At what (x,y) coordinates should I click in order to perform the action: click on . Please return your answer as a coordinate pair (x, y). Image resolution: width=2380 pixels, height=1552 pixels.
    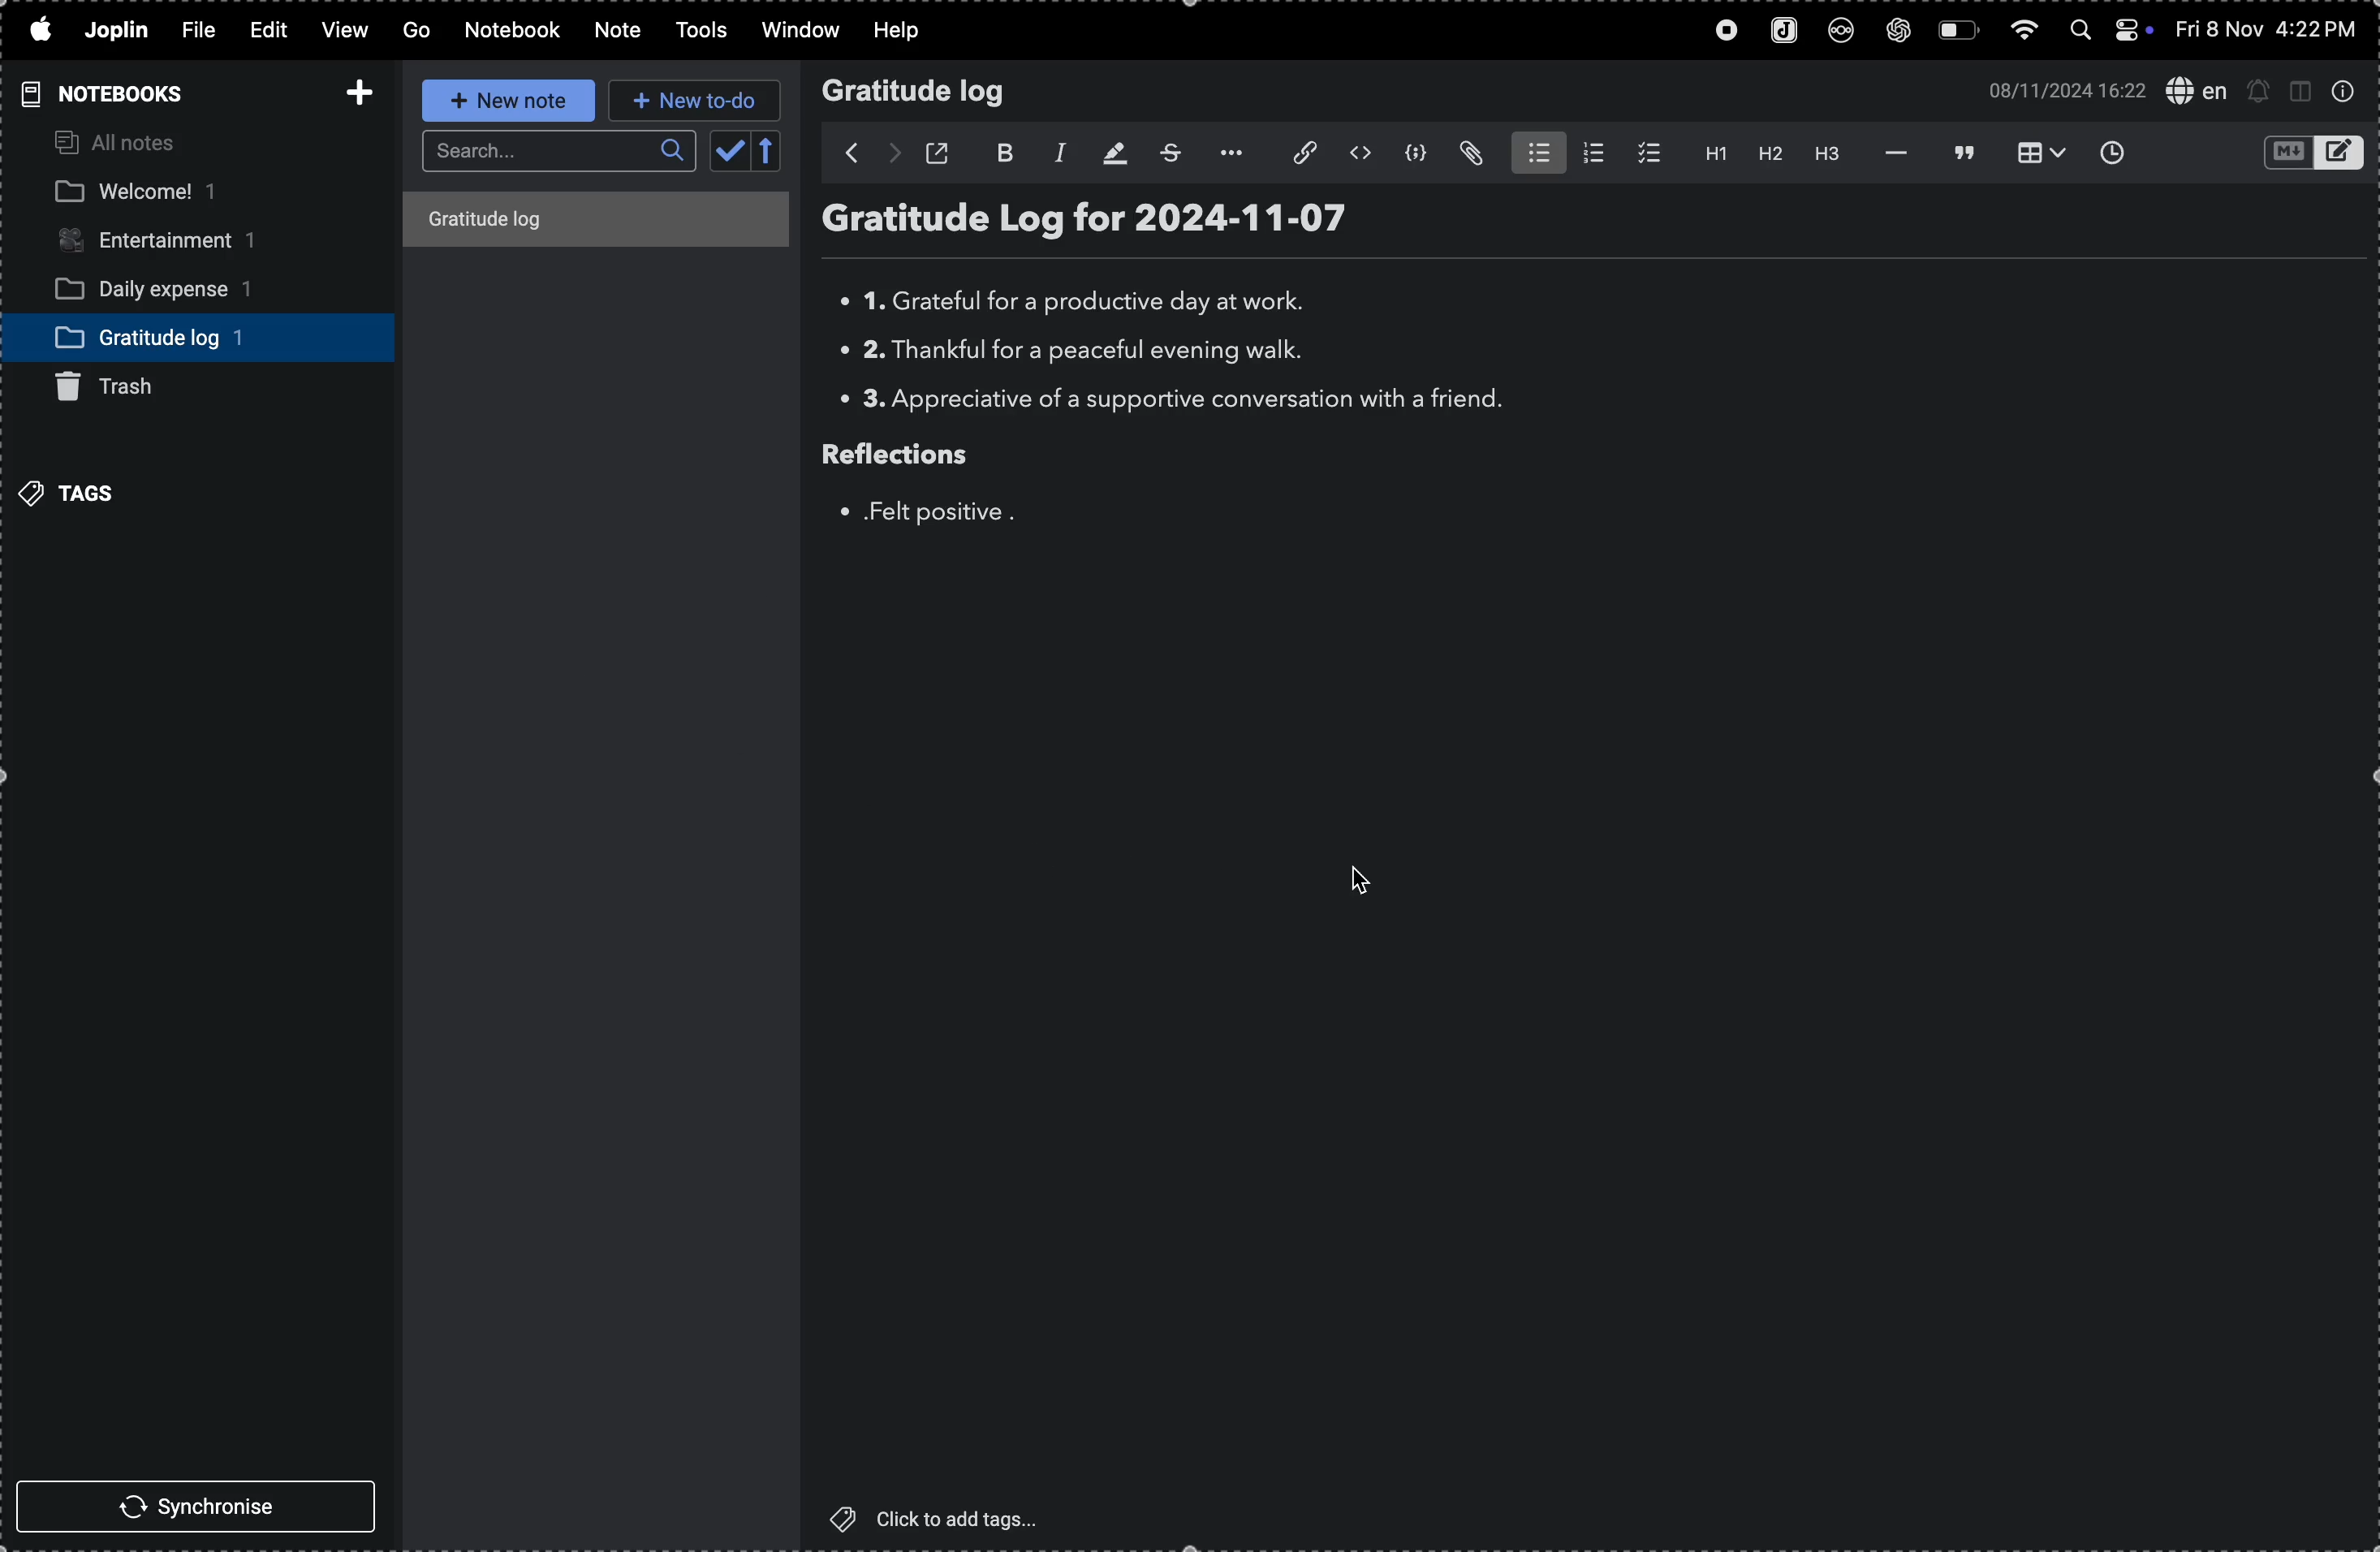
    Looking at the image, I should click on (2317, 151).